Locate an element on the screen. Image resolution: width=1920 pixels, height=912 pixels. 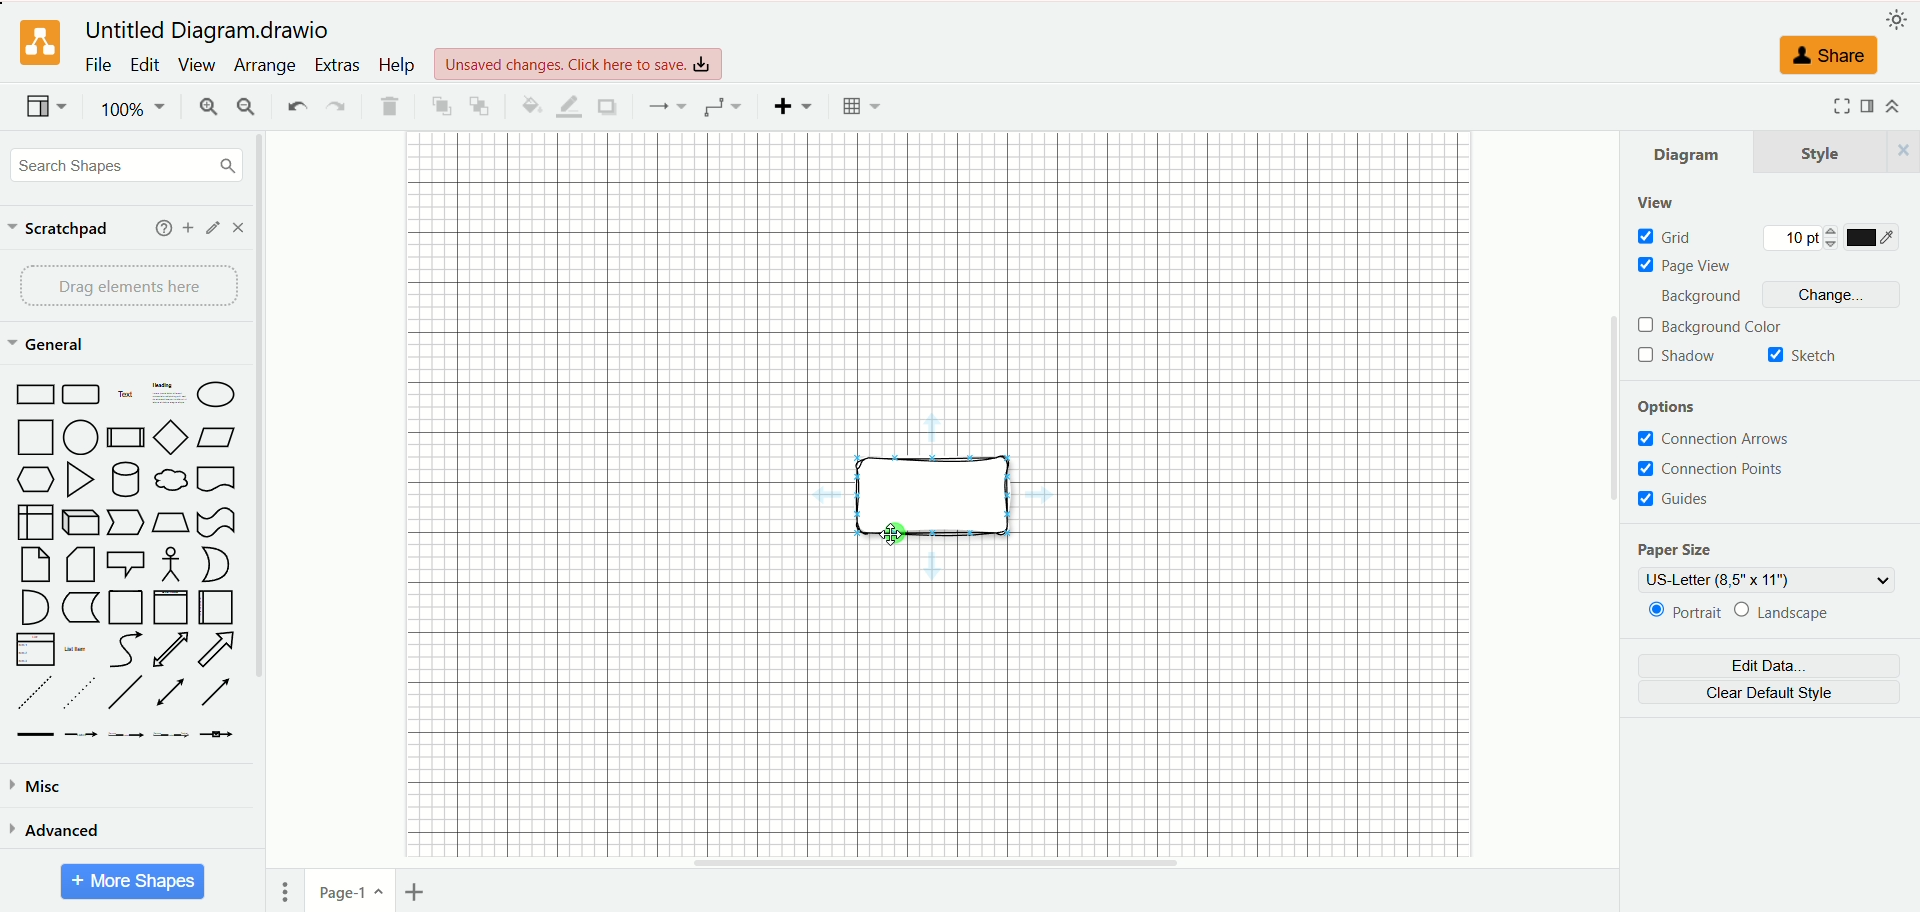
edit is located at coordinates (145, 65).